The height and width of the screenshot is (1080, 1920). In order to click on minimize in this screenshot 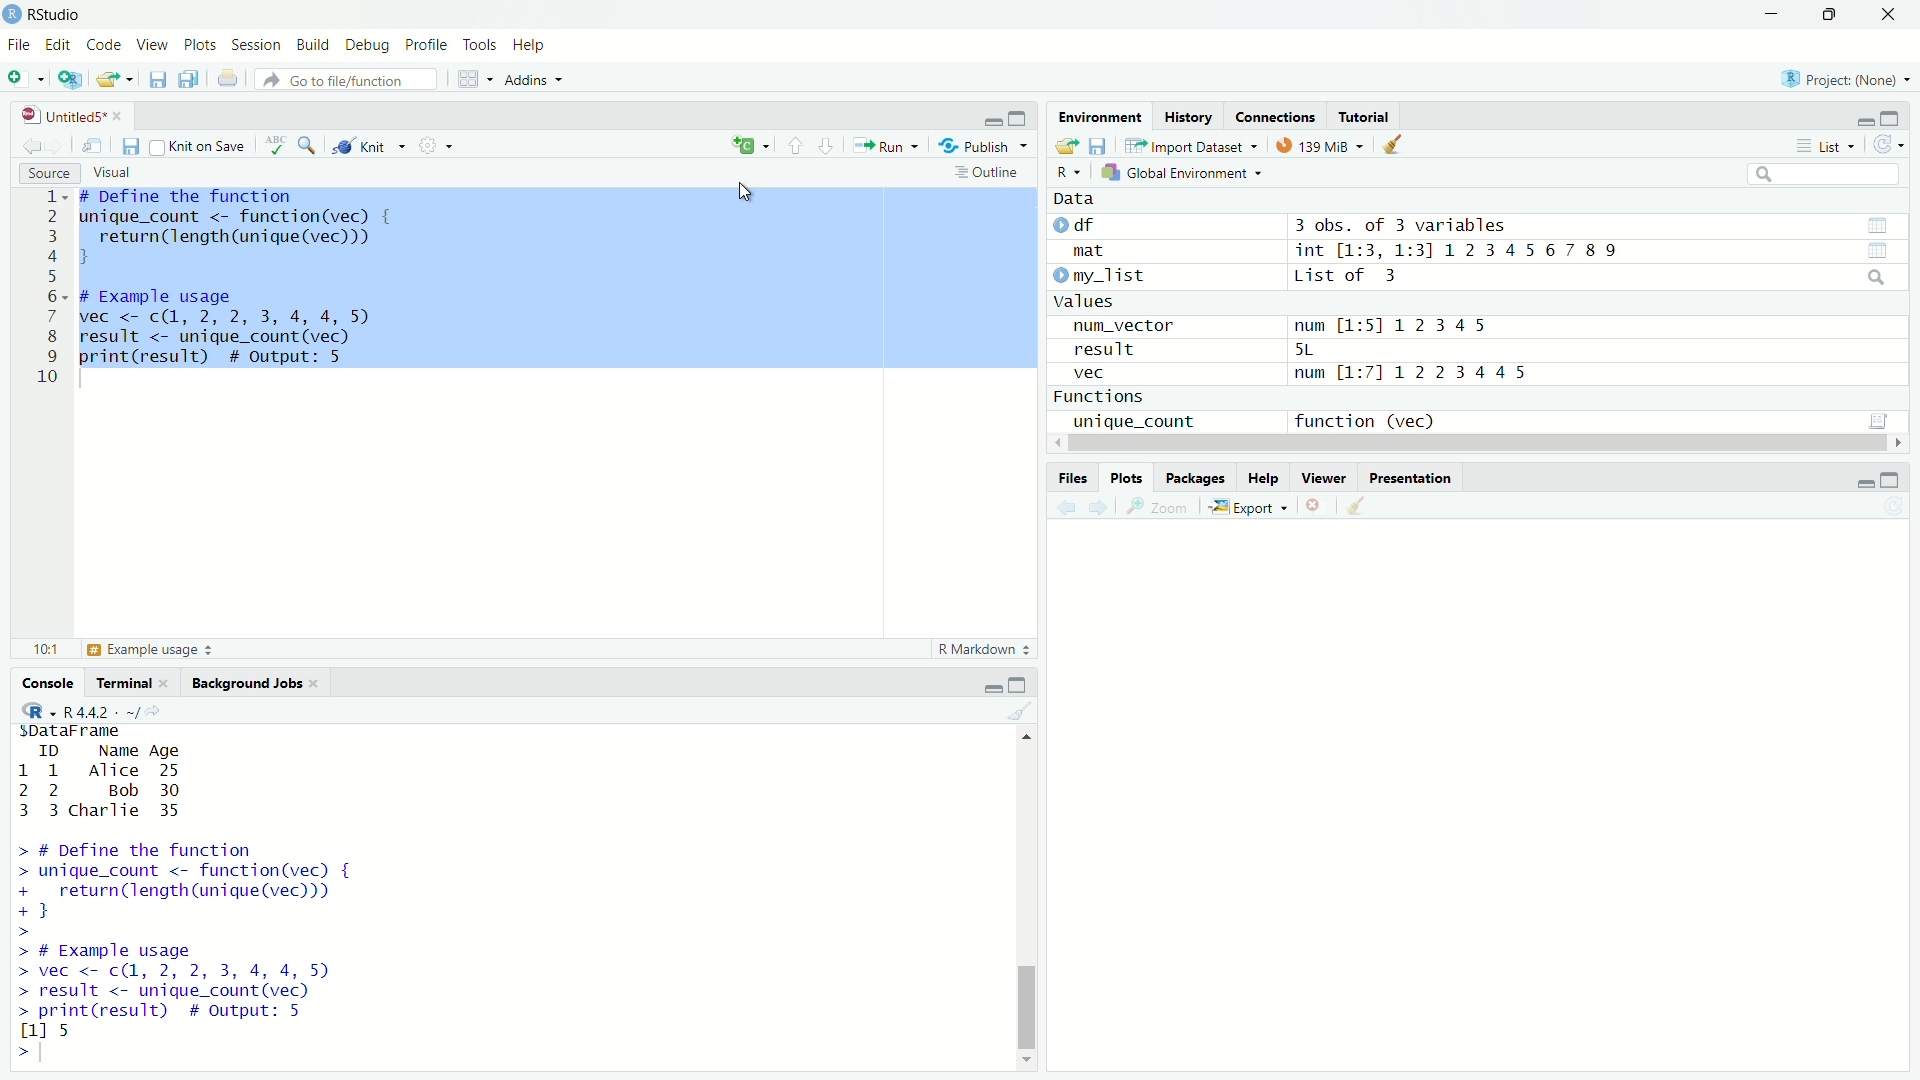, I will do `click(1863, 484)`.